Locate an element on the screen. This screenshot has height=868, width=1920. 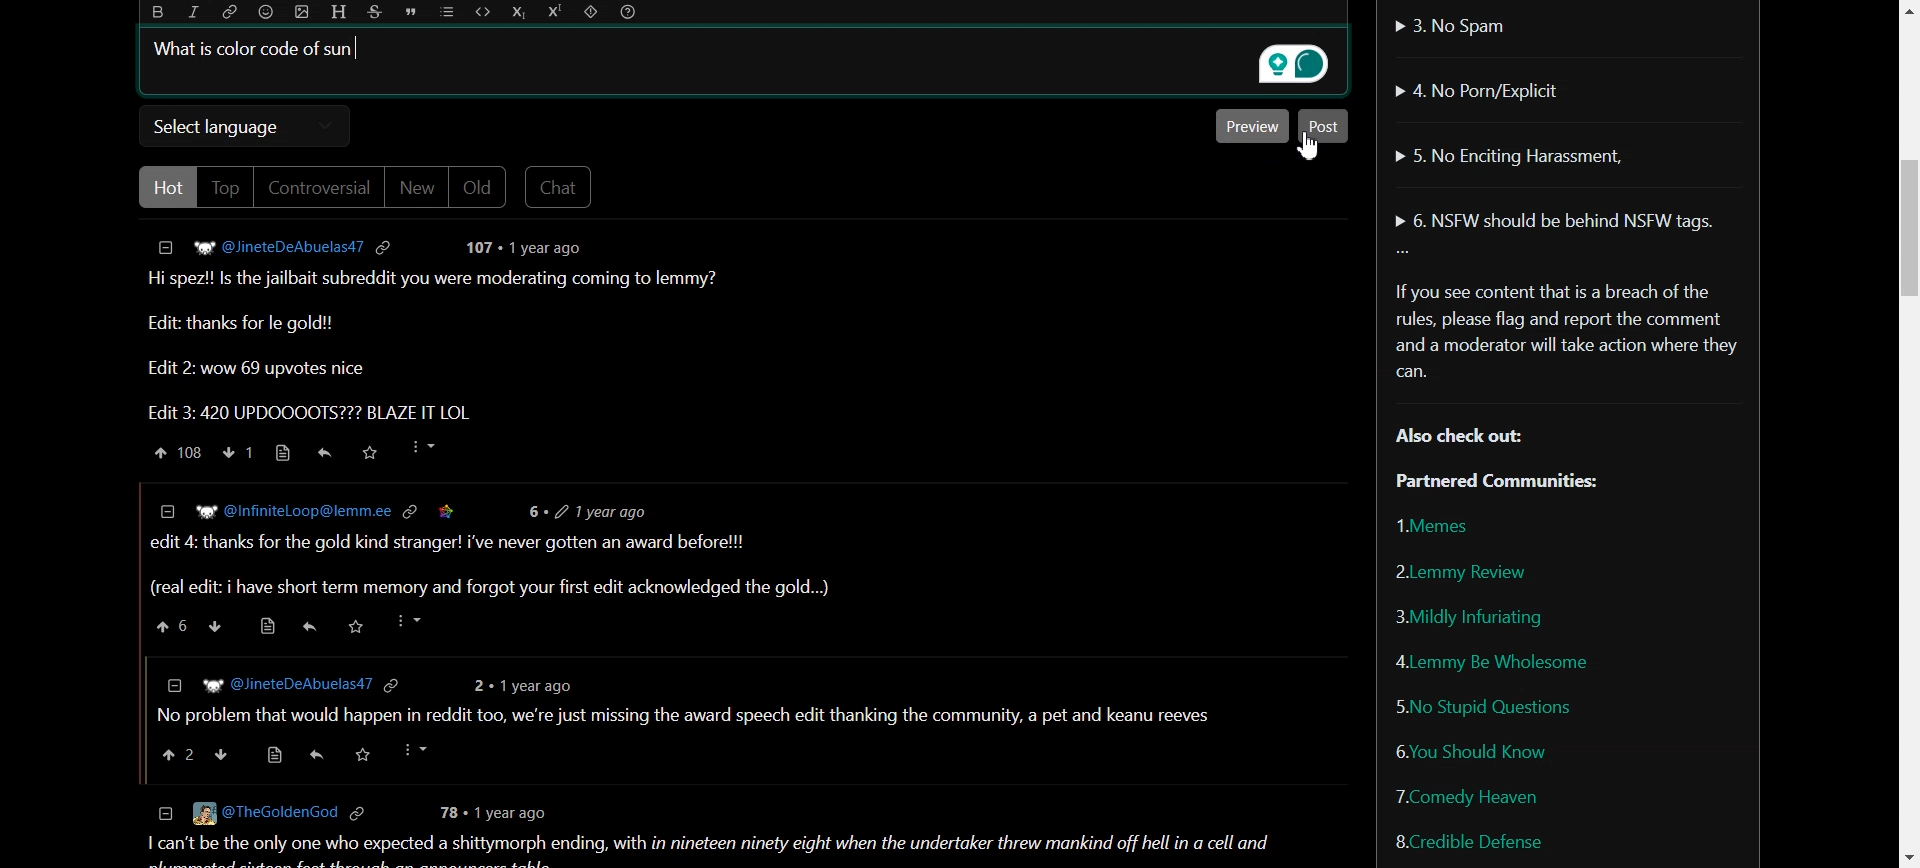
source is located at coordinates (275, 756).